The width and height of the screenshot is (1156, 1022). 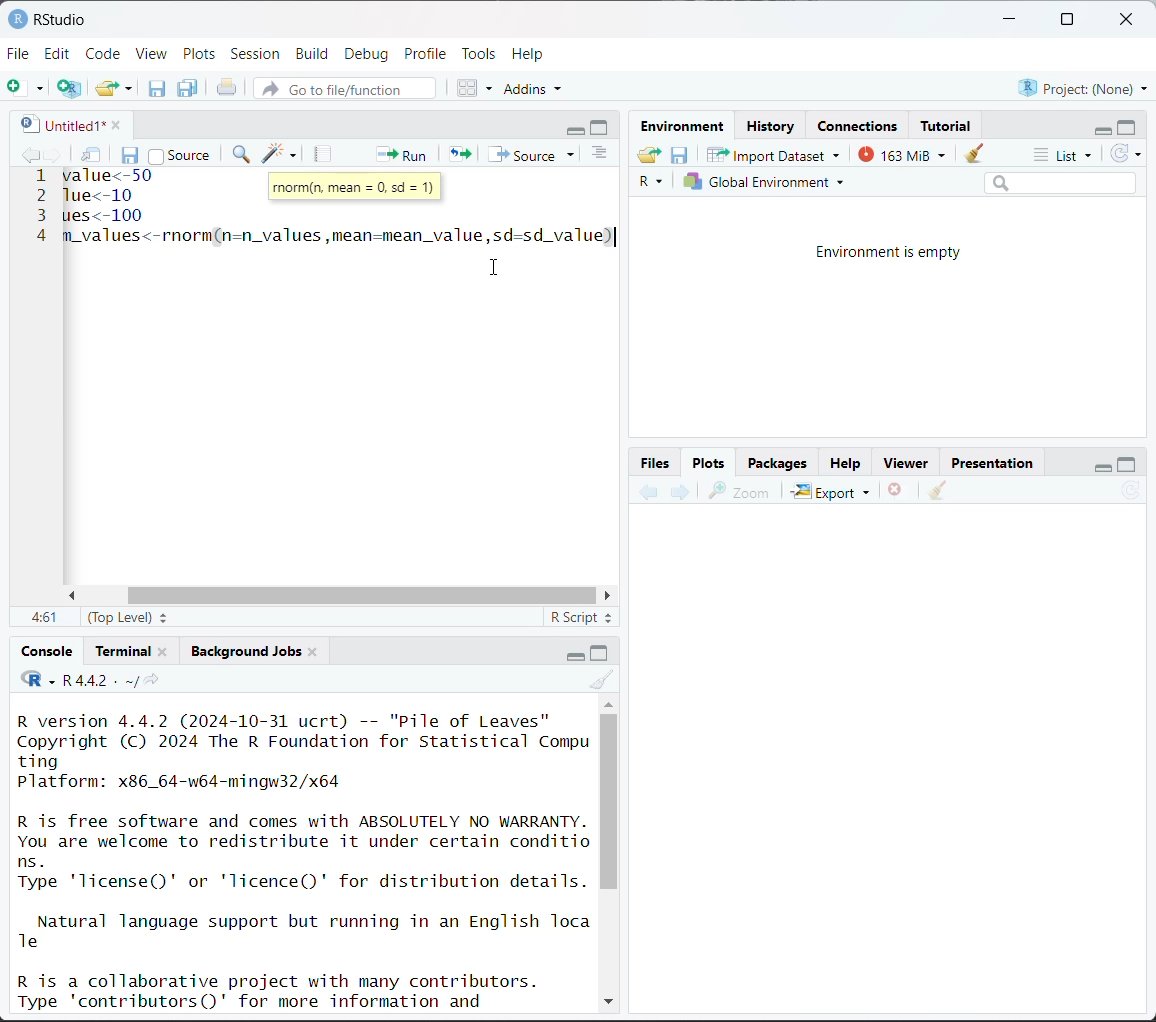 I want to click on Terminal, so click(x=125, y=648).